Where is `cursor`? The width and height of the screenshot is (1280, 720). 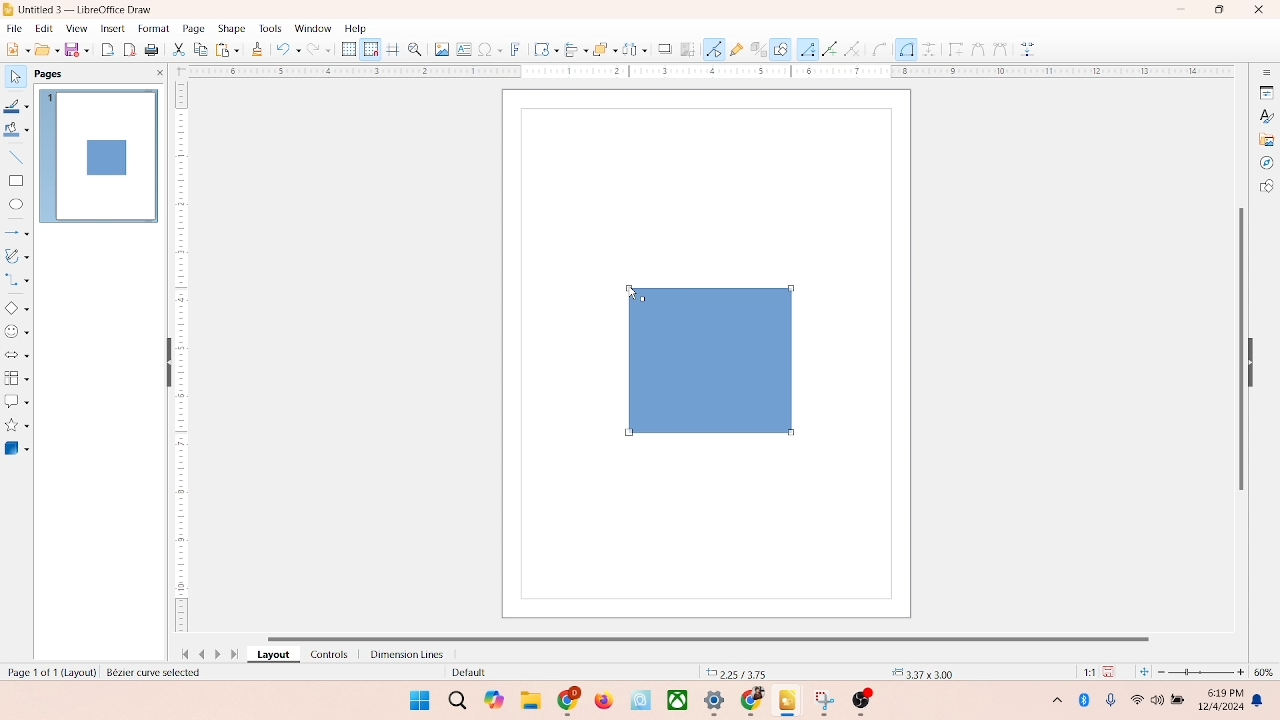 cursor is located at coordinates (630, 295).